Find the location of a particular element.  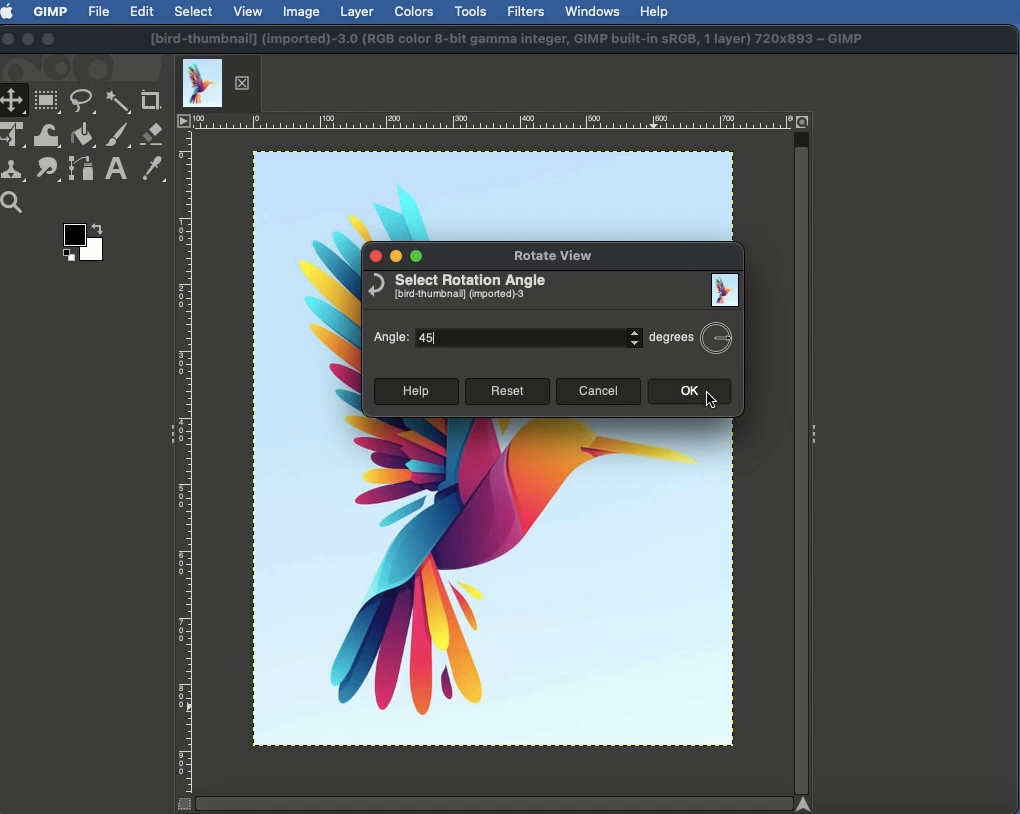

text cursor is located at coordinates (442, 340).